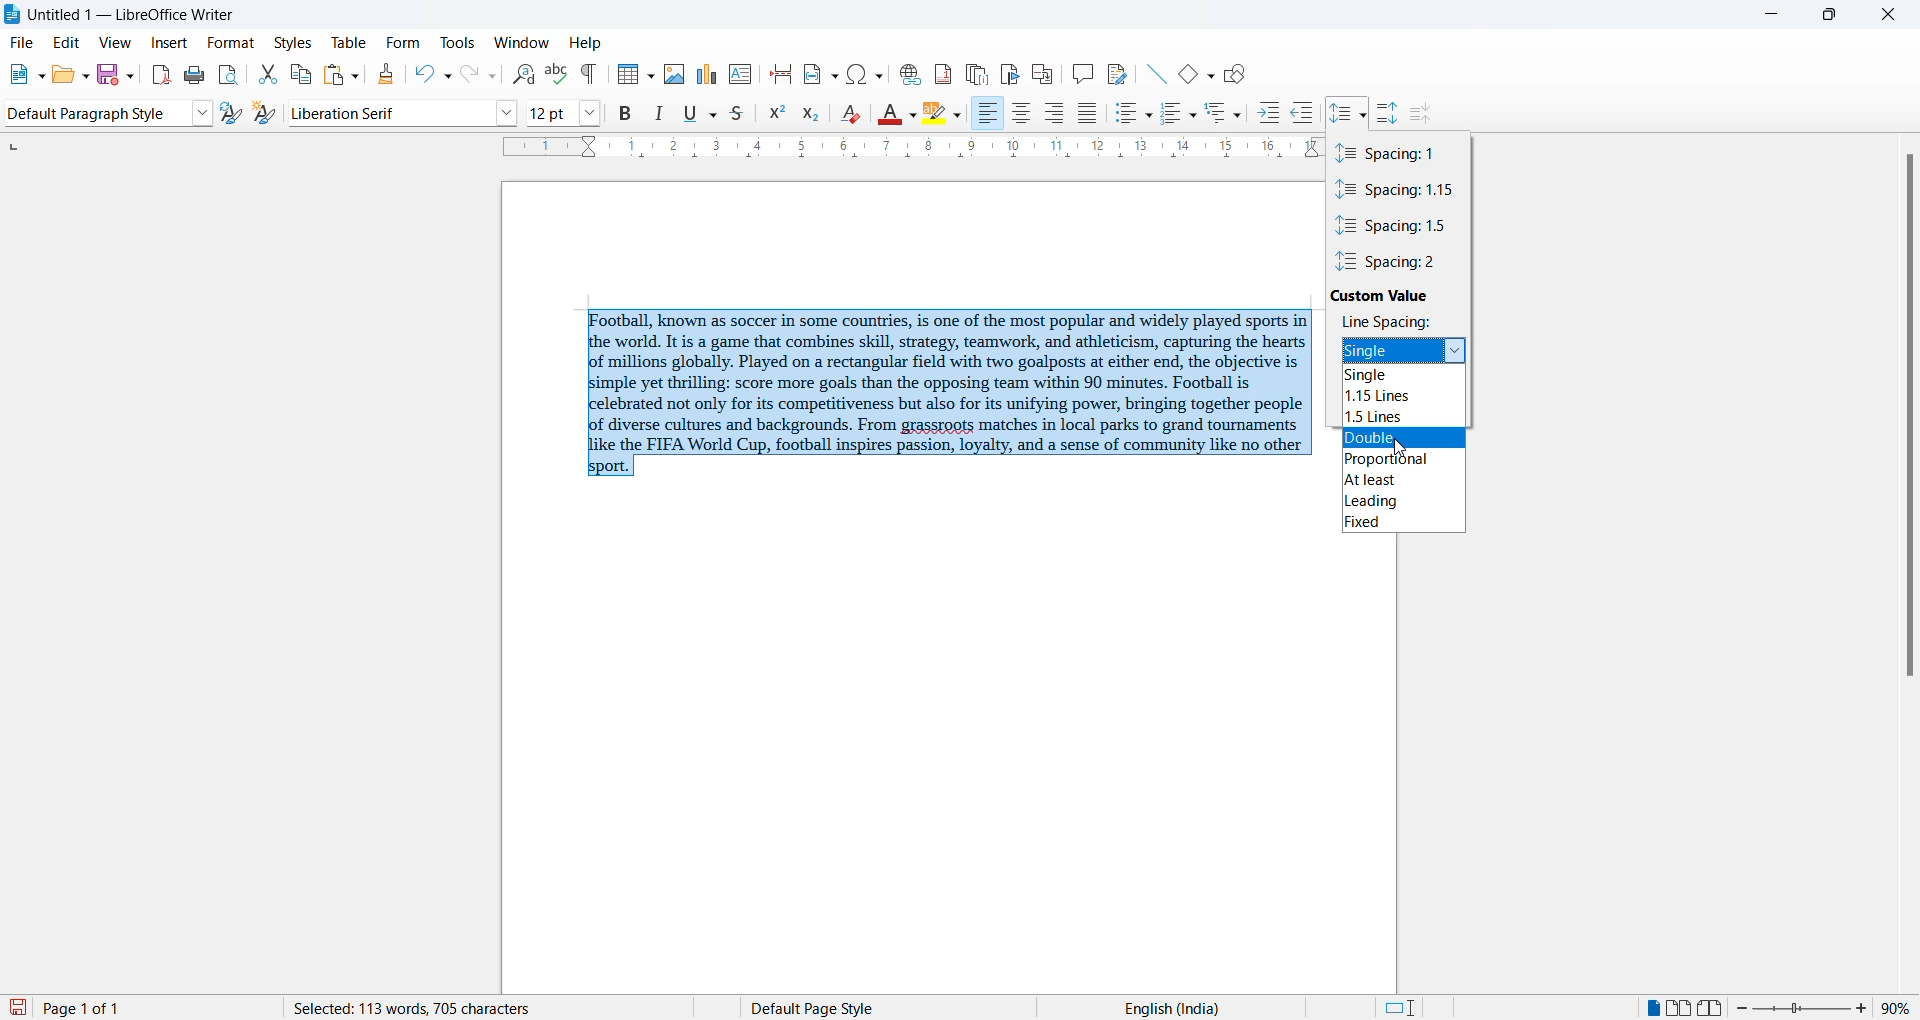 The image size is (1920, 1020). What do you see at coordinates (229, 44) in the screenshot?
I see `format` at bounding box center [229, 44].